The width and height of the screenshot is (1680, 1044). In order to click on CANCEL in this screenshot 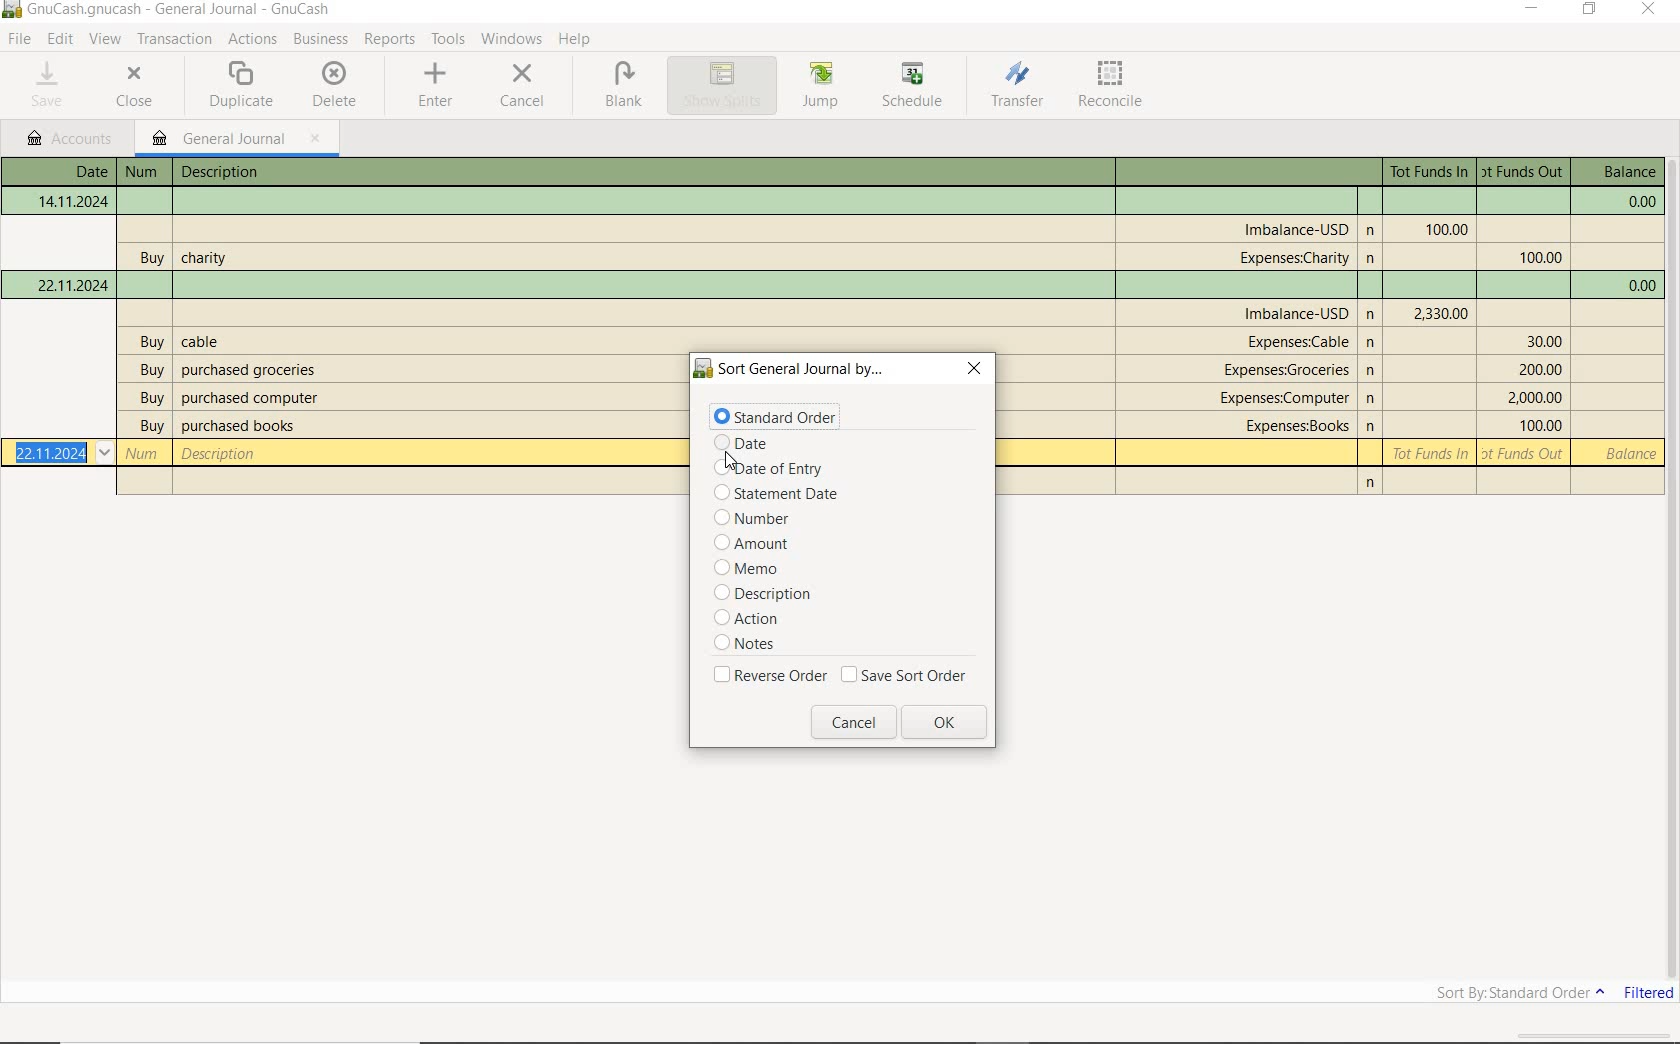, I will do `click(523, 84)`.